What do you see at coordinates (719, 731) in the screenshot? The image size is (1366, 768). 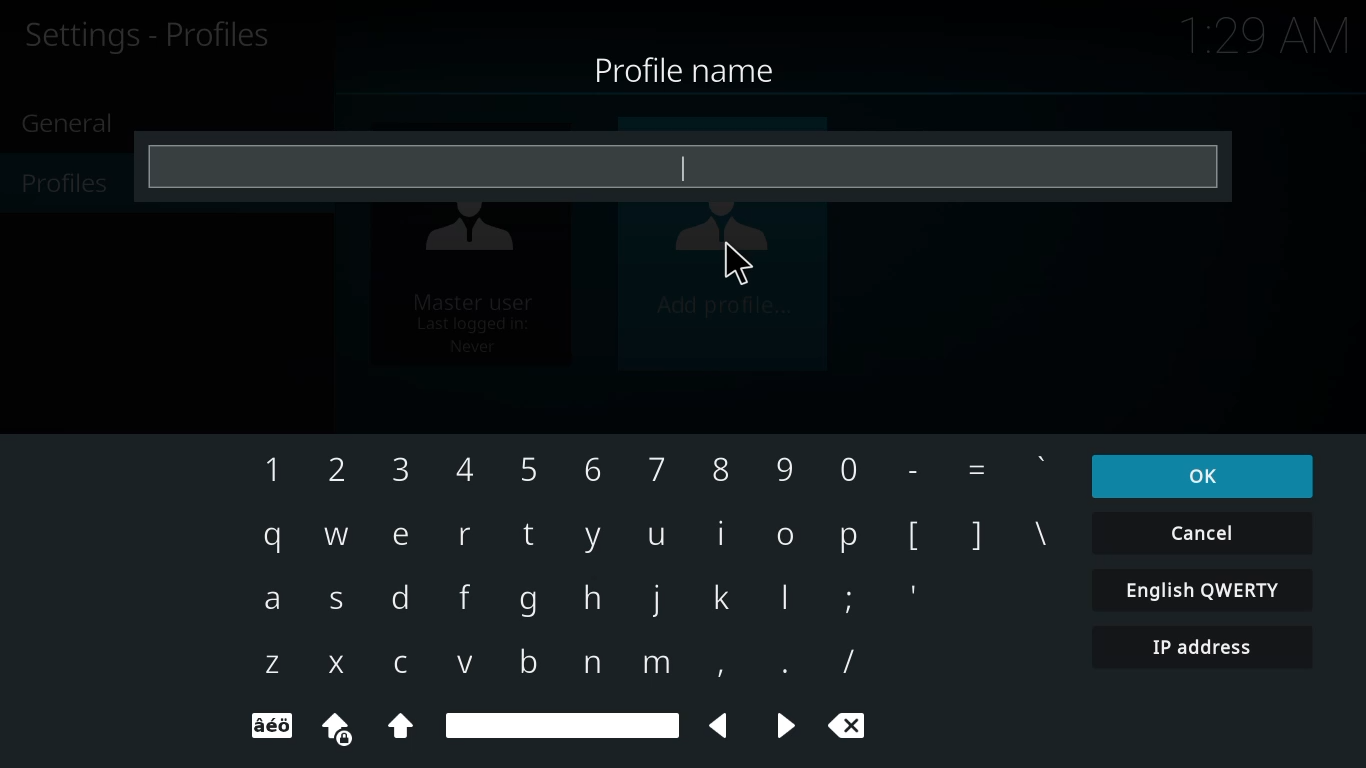 I see `backward` at bounding box center [719, 731].